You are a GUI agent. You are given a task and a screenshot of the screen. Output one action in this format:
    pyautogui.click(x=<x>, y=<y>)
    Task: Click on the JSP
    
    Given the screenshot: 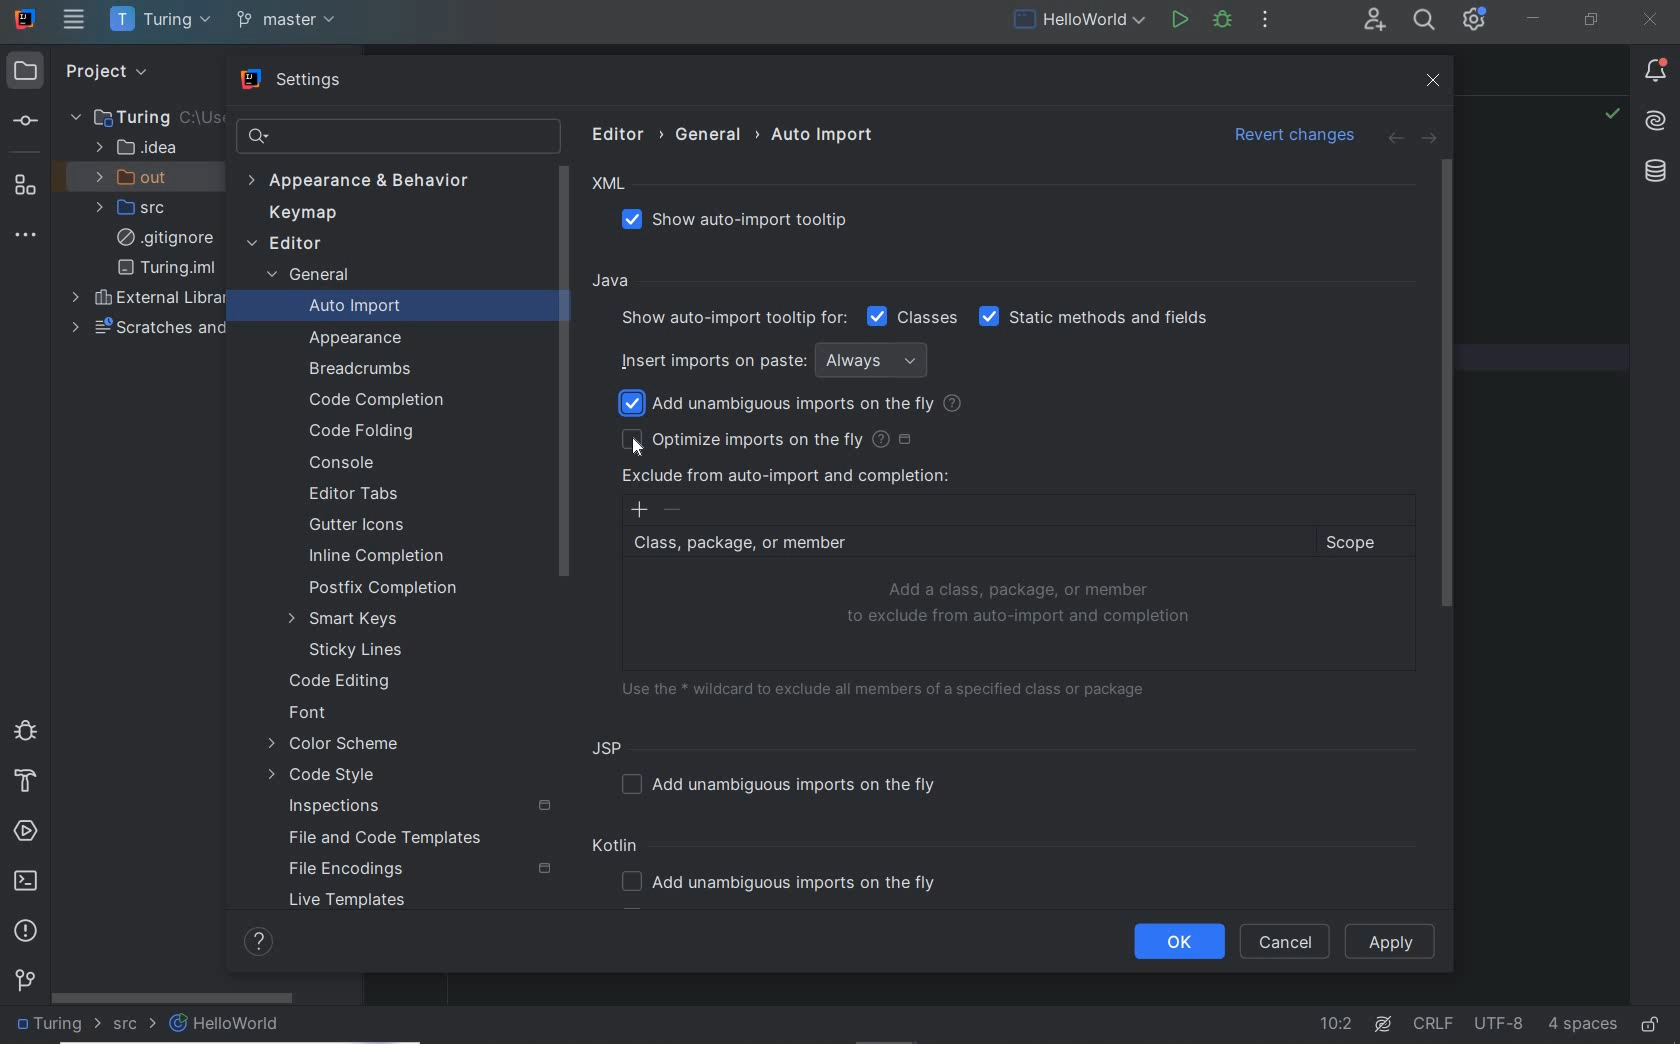 What is the action you would take?
    pyautogui.click(x=612, y=747)
    